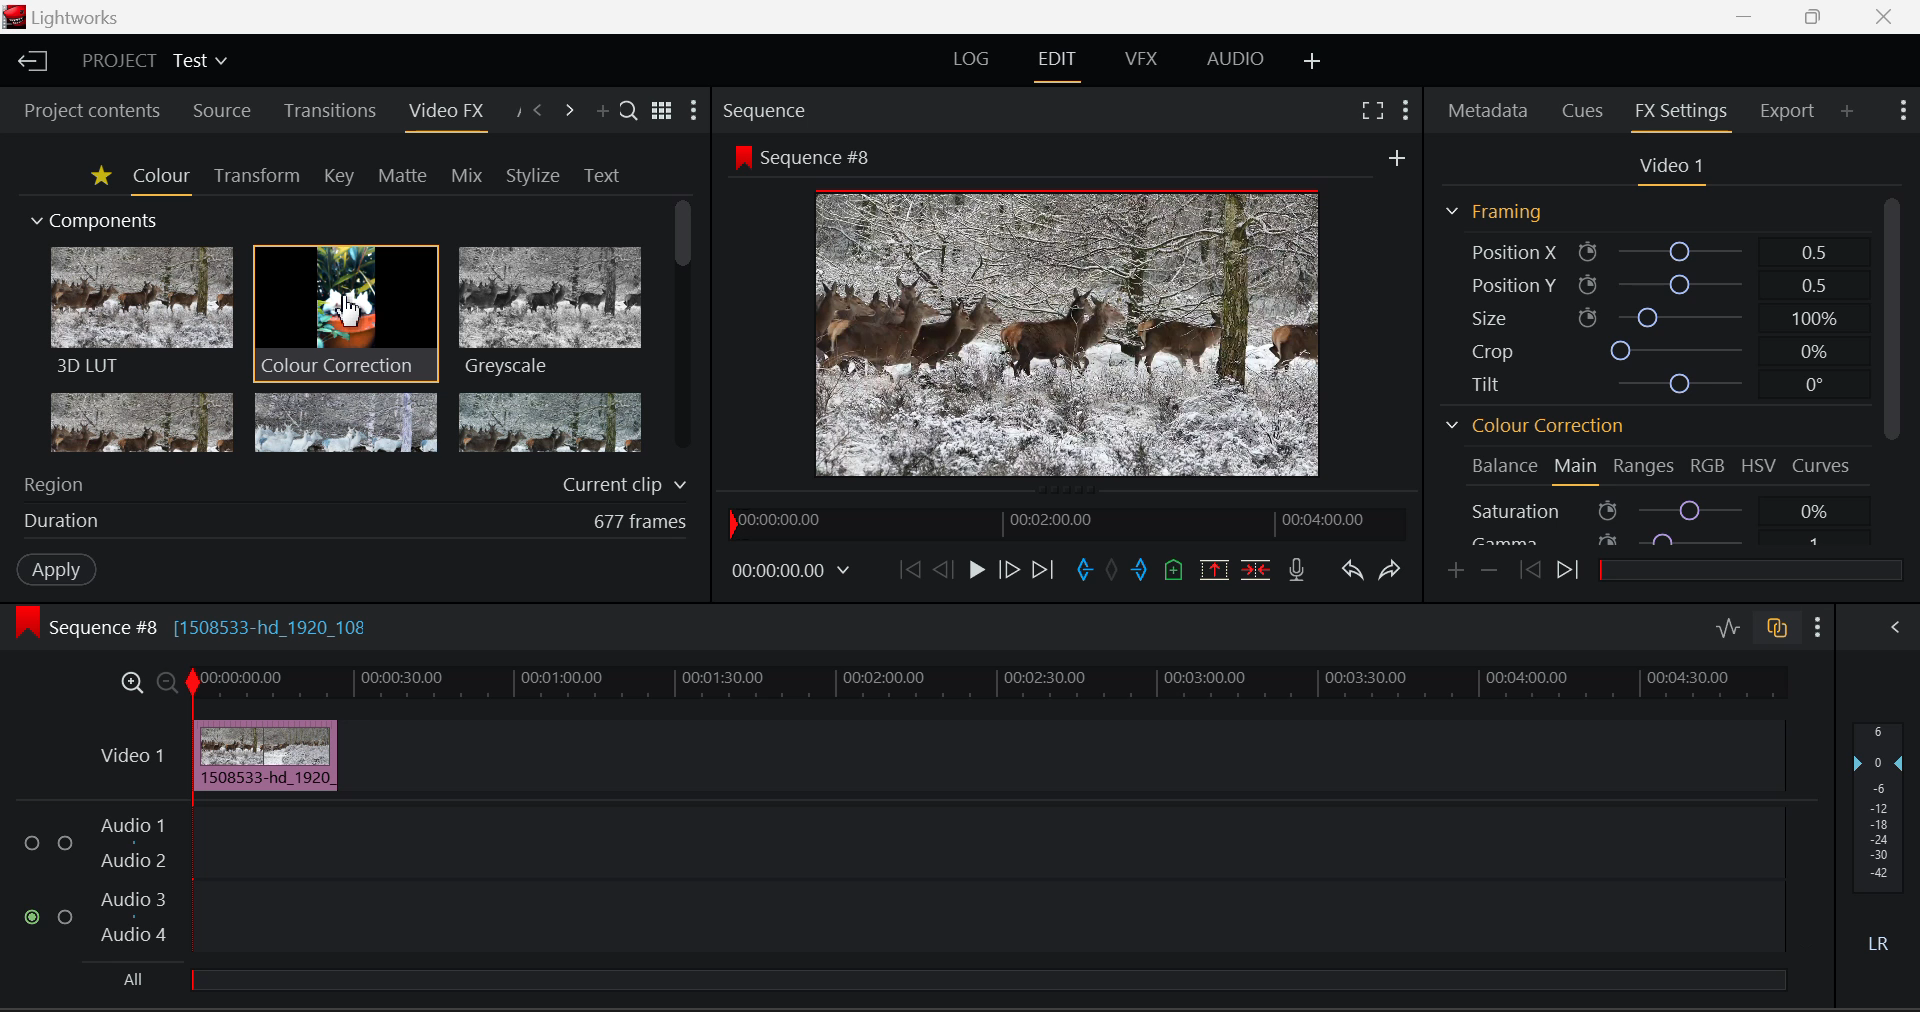 The width and height of the screenshot is (1920, 1012). I want to click on Video Layer, so click(133, 755).